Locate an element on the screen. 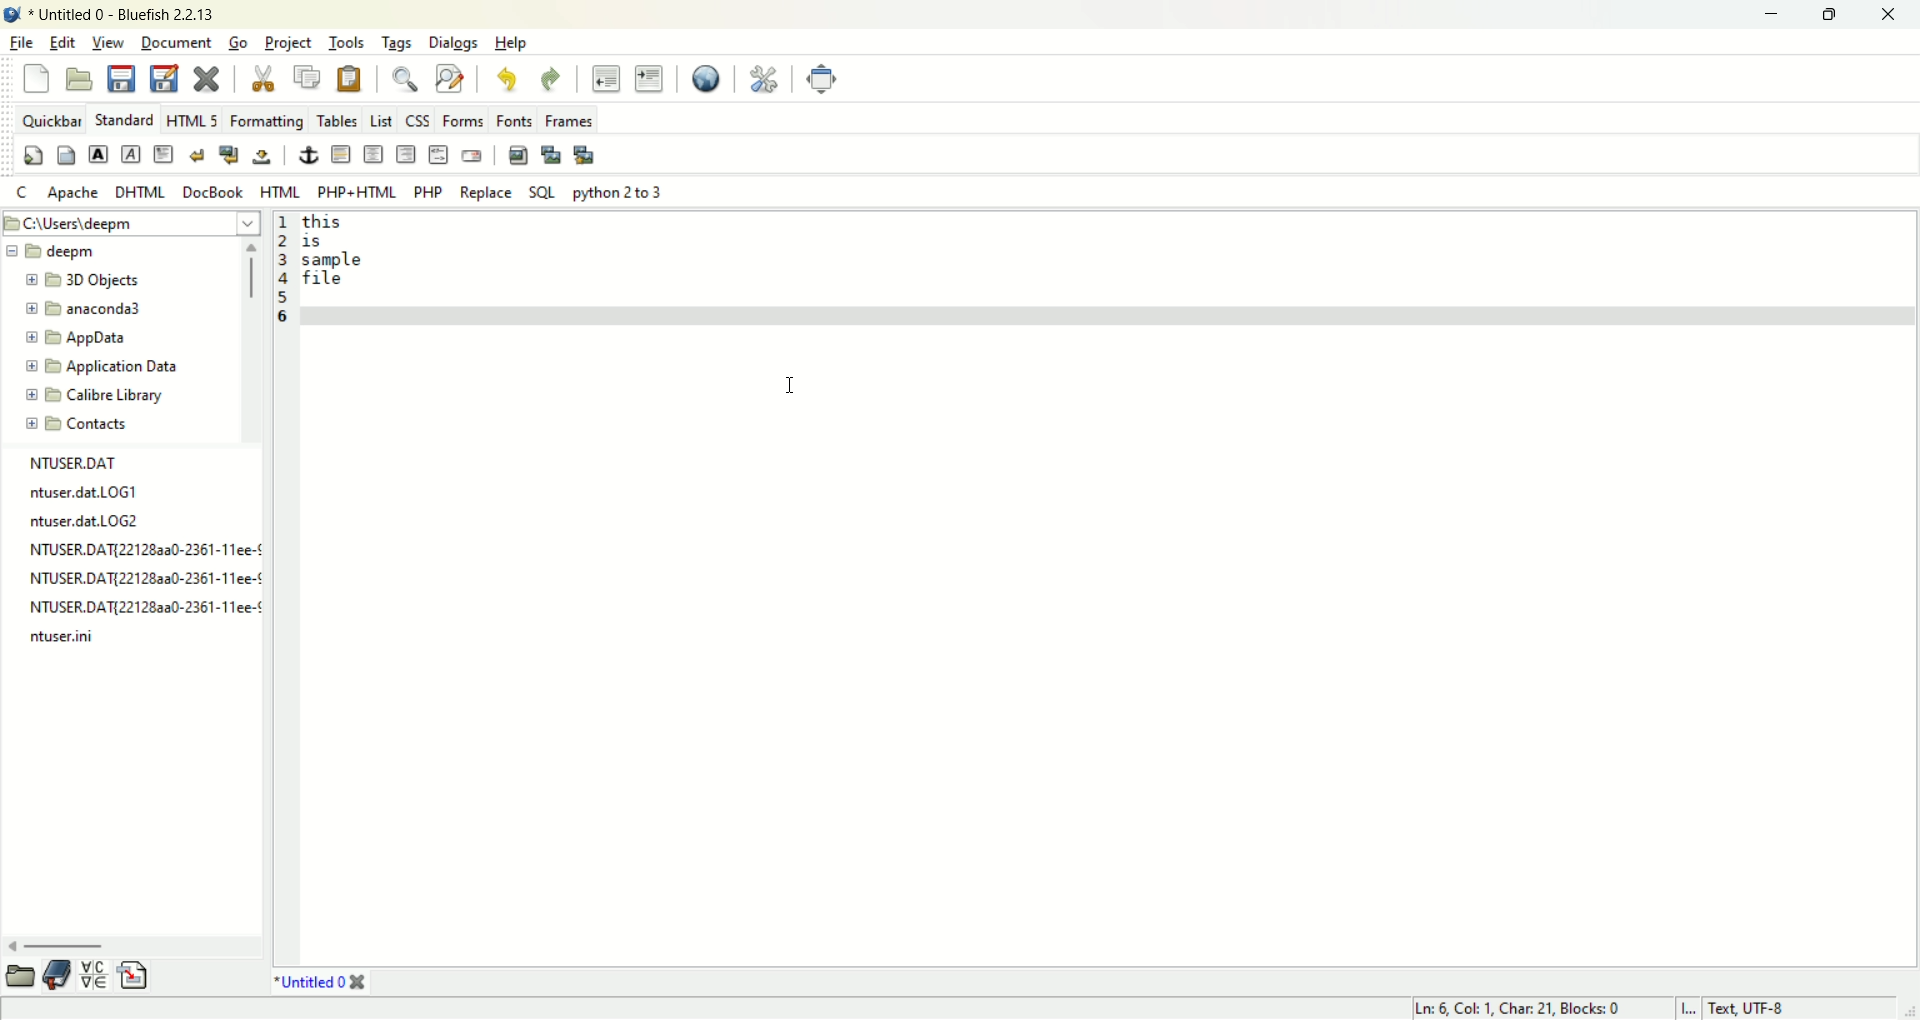 This screenshot has width=1920, height=1020. list is located at coordinates (379, 120).